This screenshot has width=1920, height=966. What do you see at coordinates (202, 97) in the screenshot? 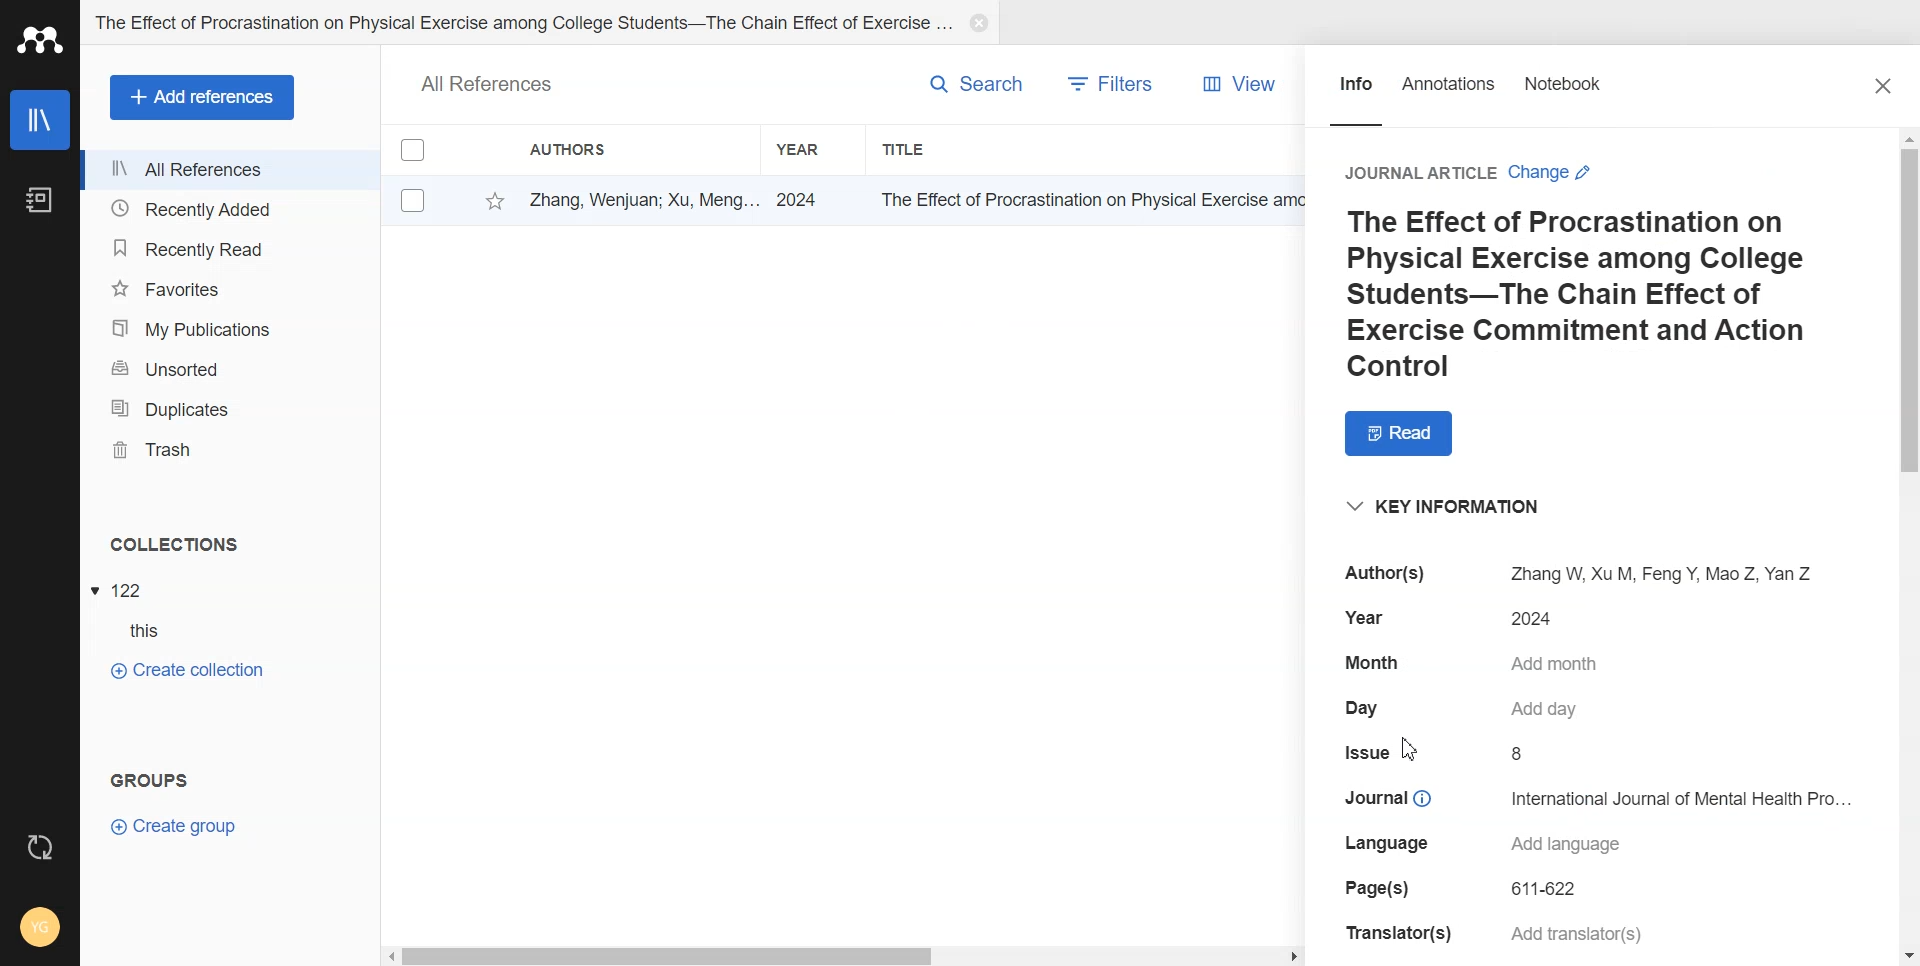
I see `Add Refrences` at bounding box center [202, 97].